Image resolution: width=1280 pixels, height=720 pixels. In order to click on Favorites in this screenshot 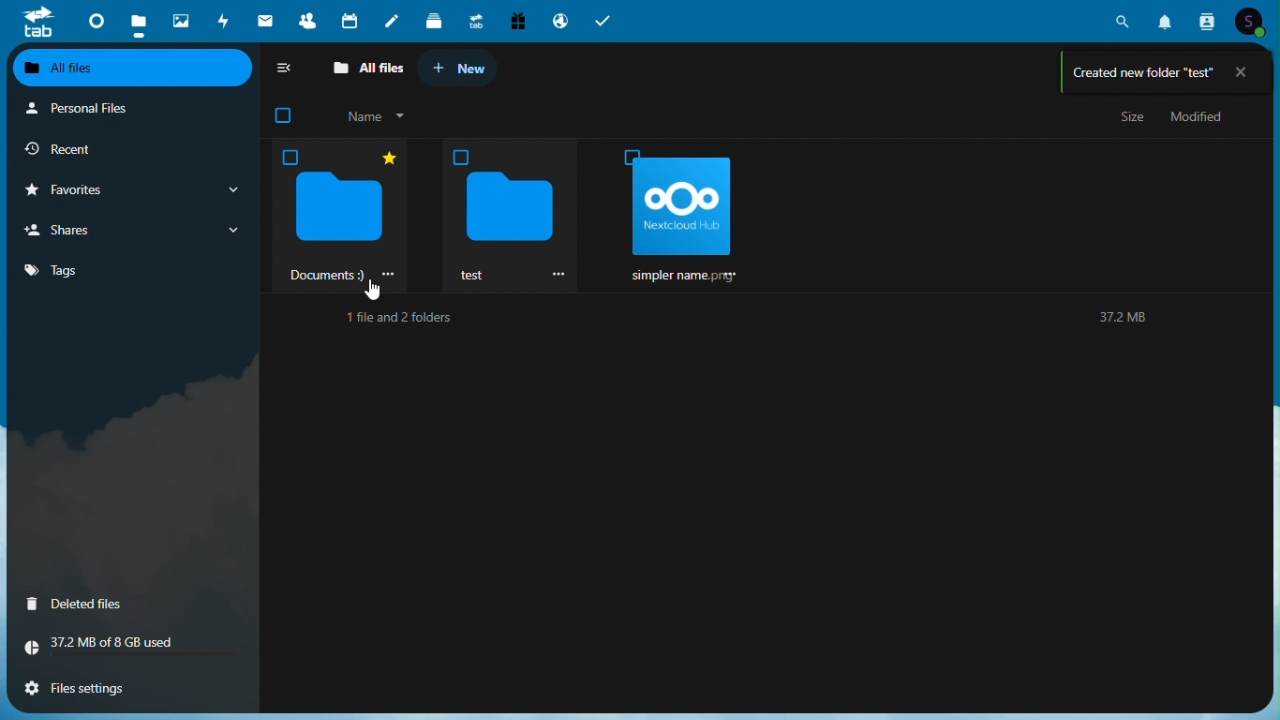, I will do `click(126, 192)`.